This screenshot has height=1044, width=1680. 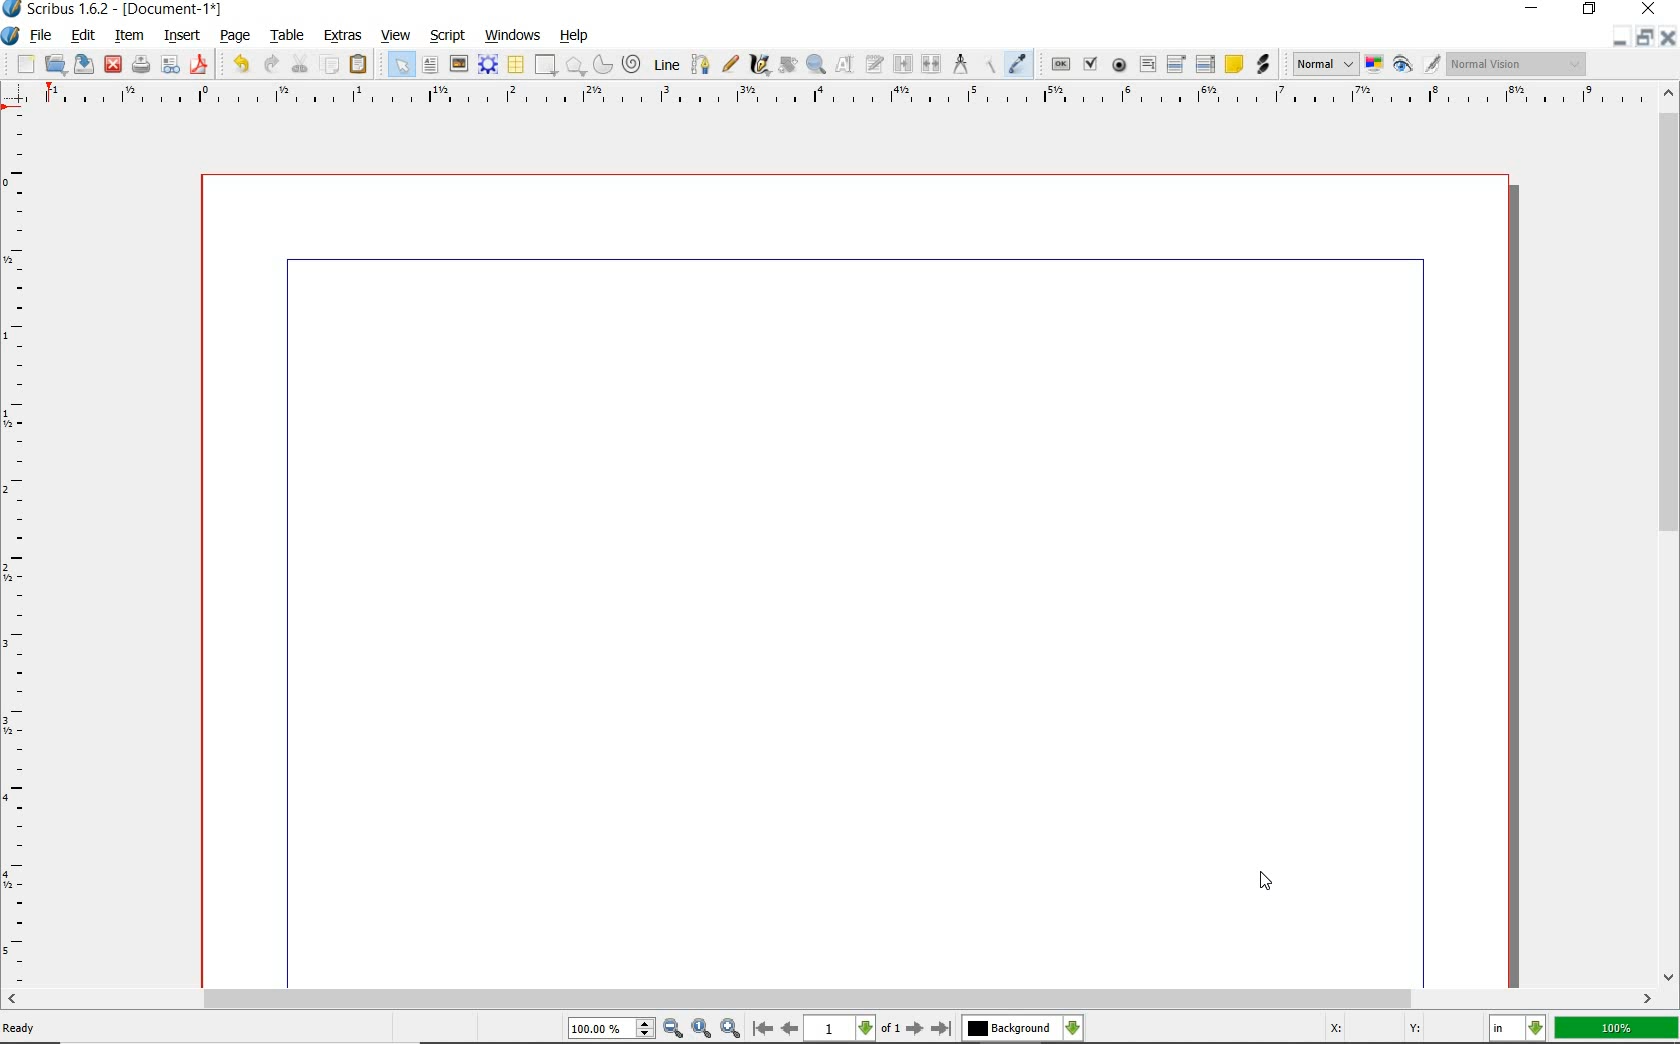 I want to click on pdf text field, so click(x=1147, y=67).